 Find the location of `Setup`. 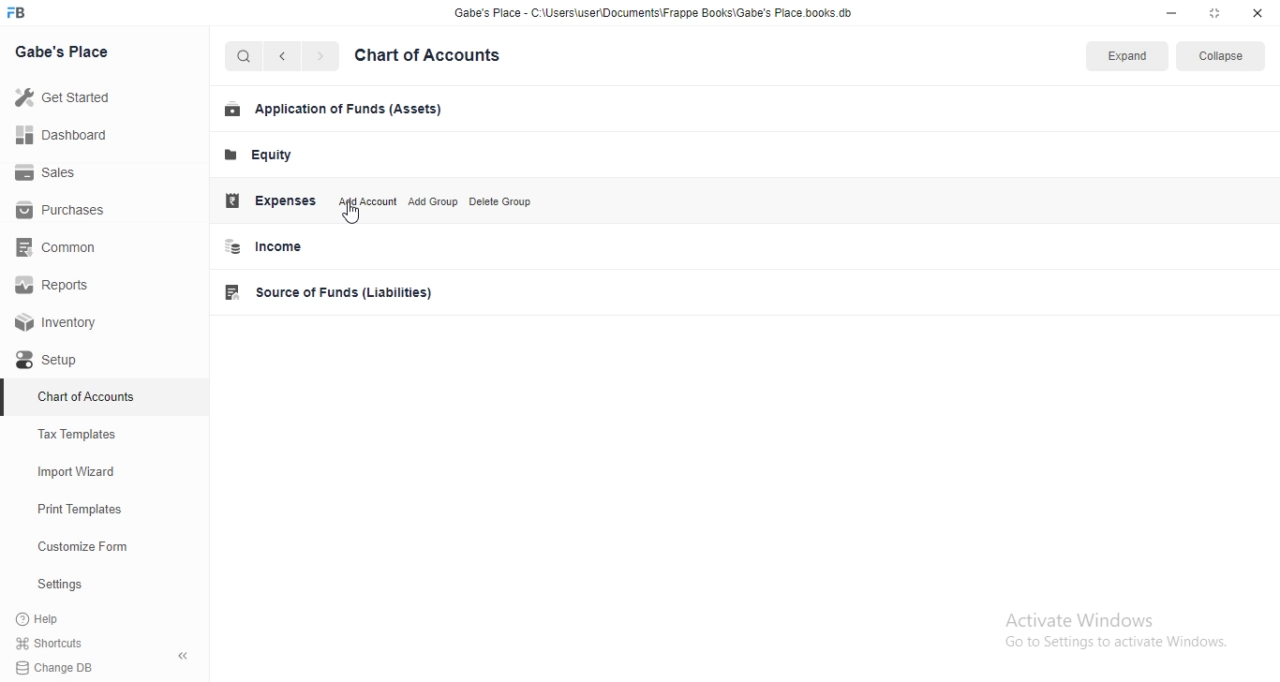

Setup is located at coordinates (68, 360).